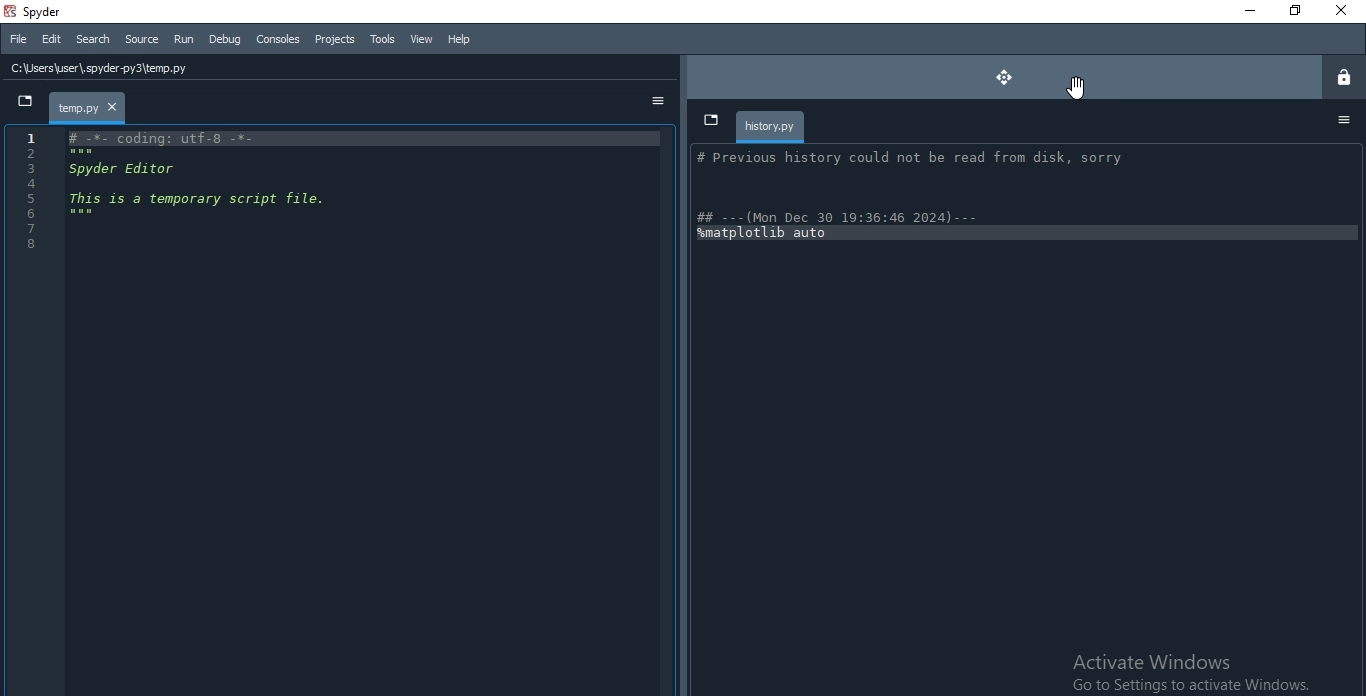 The height and width of the screenshot is (696, 1366). I want to click on Cursor on move button, so click(1090, 88).